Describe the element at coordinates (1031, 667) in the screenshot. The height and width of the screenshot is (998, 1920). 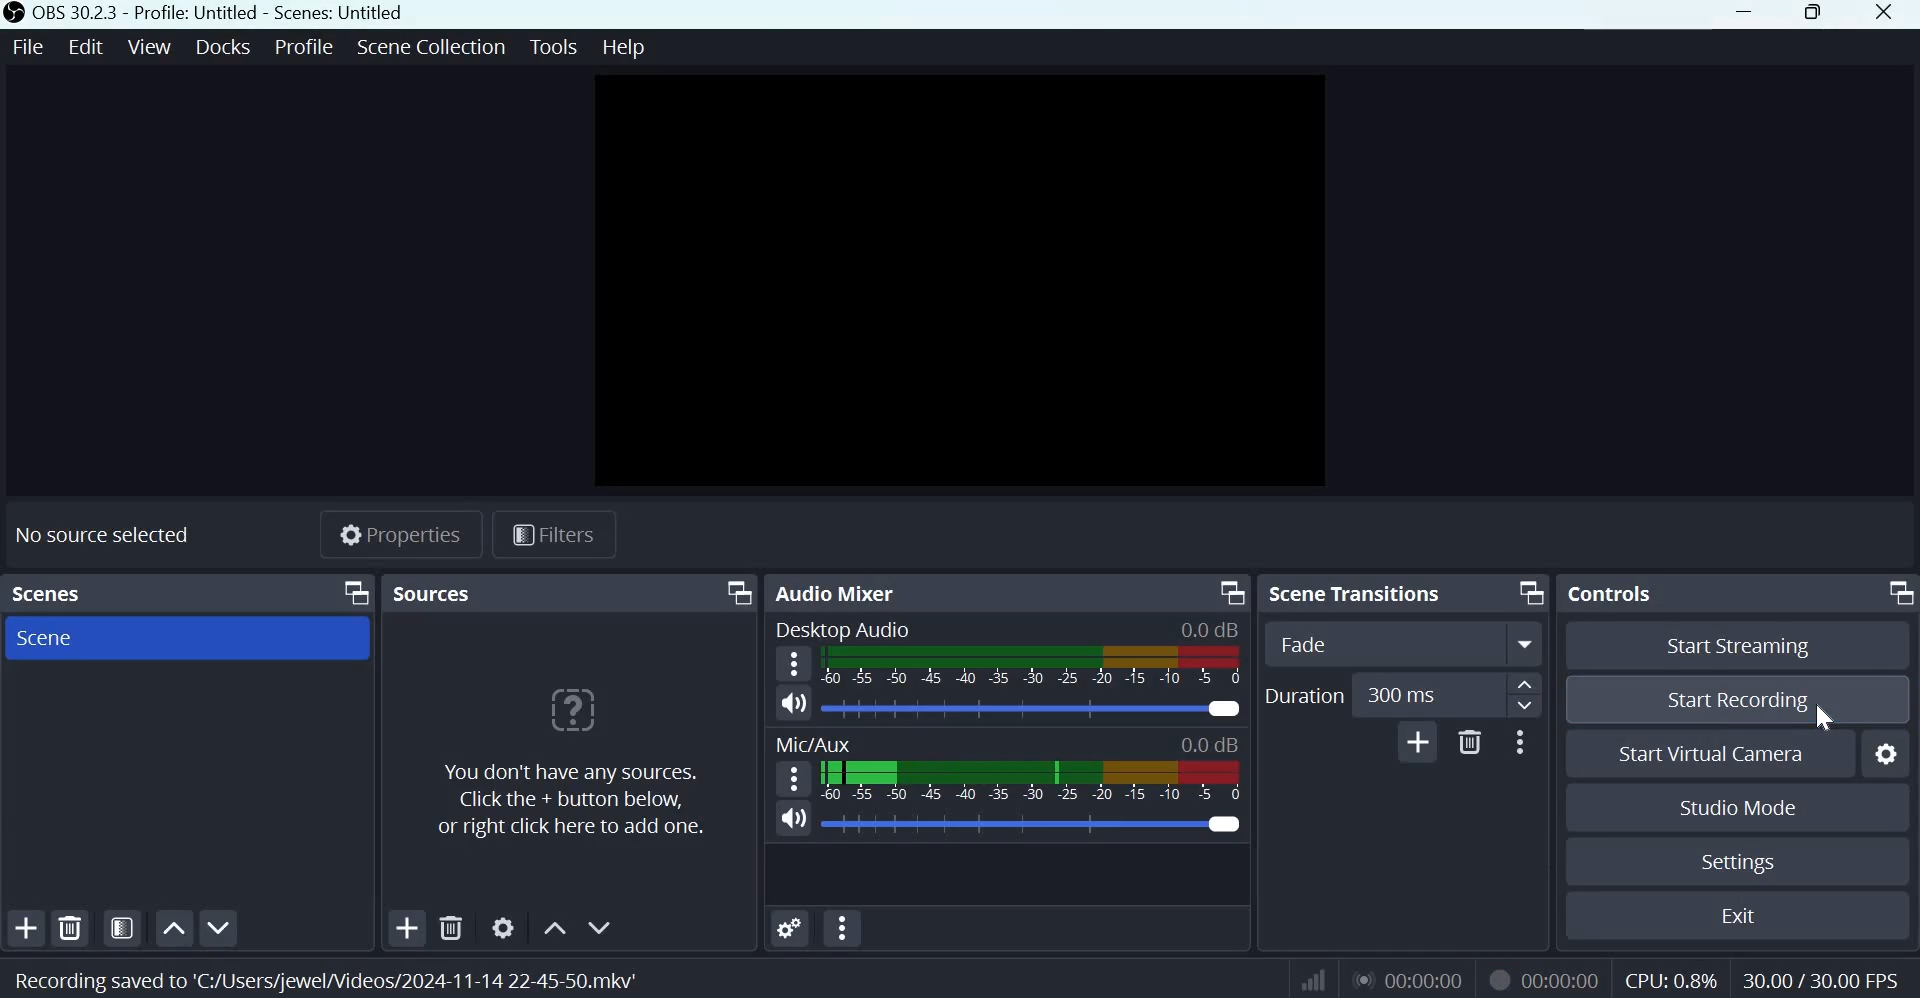
I see `Volume Meter` at that location.